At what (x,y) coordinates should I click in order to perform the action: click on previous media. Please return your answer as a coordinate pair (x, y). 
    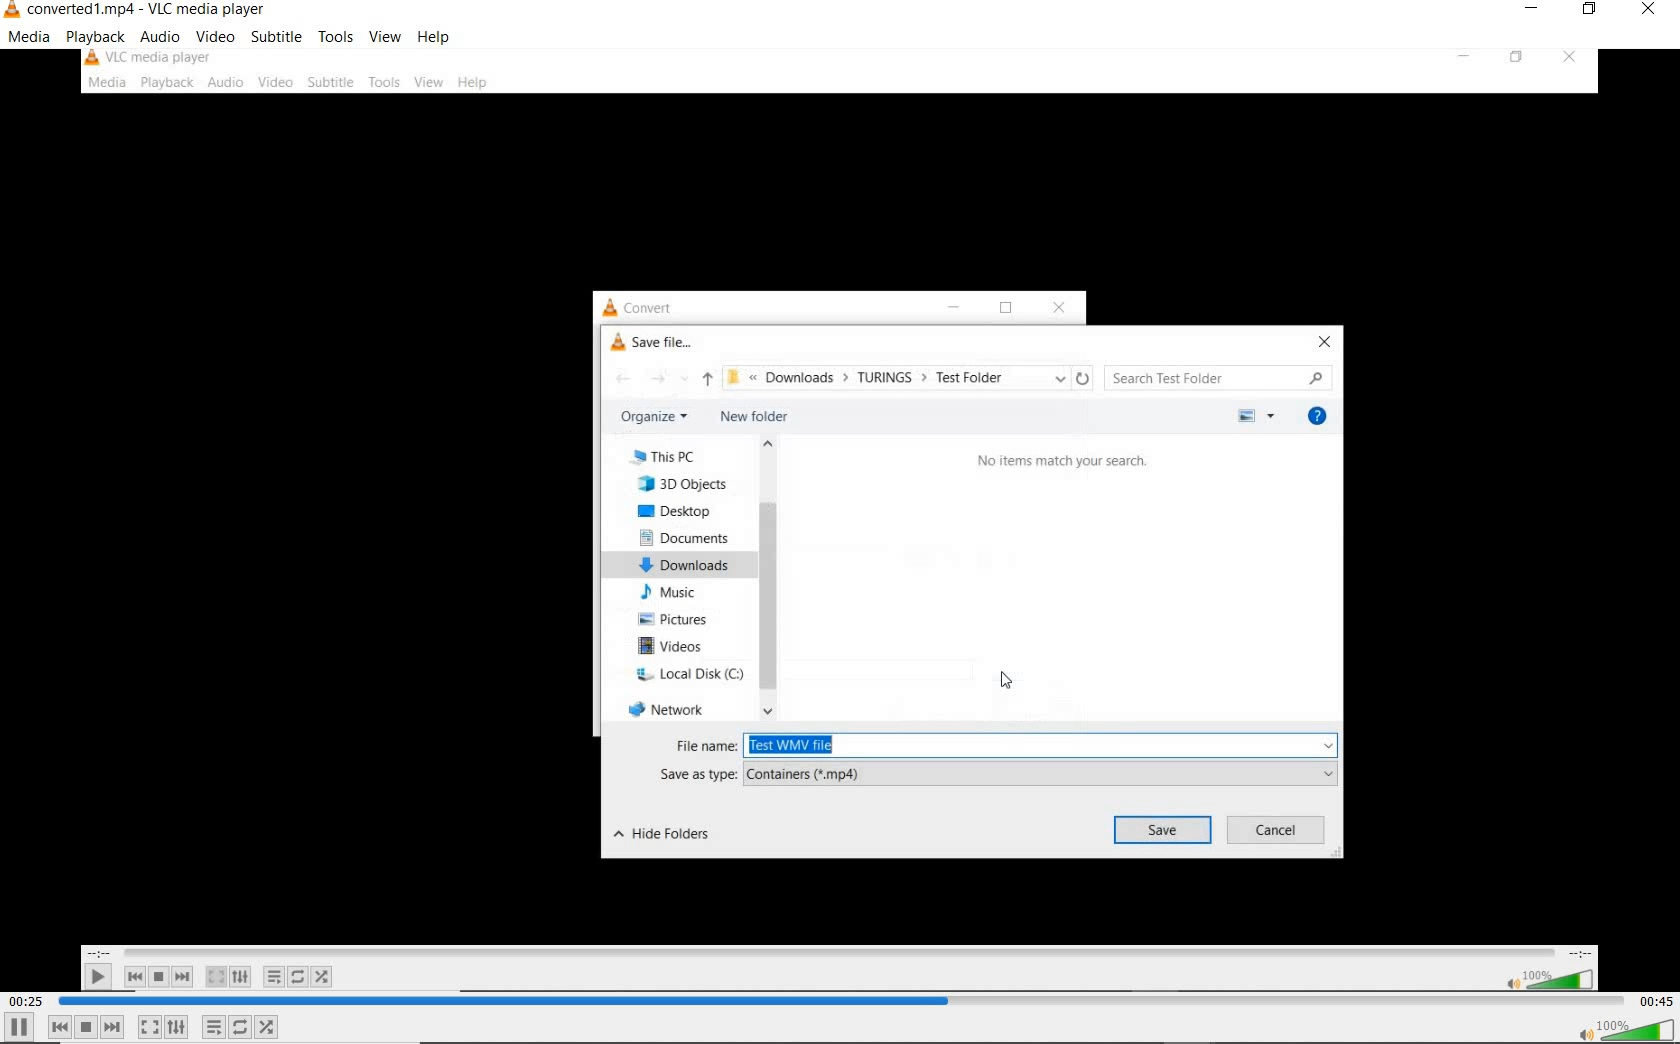
    Looking at the image, I should click on (60, 1027).